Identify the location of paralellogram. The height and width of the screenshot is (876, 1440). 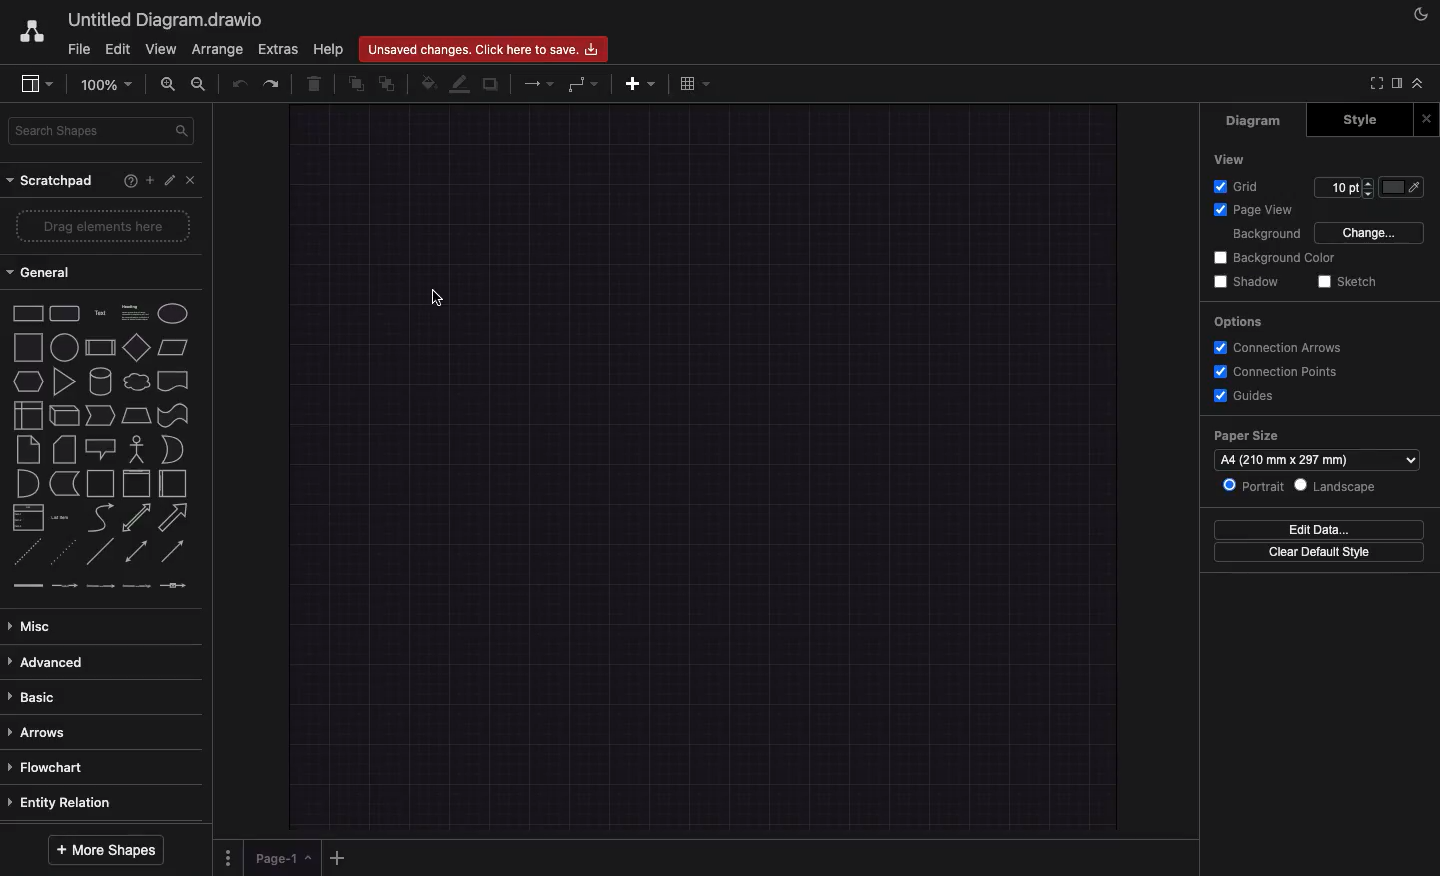
(174, 348).